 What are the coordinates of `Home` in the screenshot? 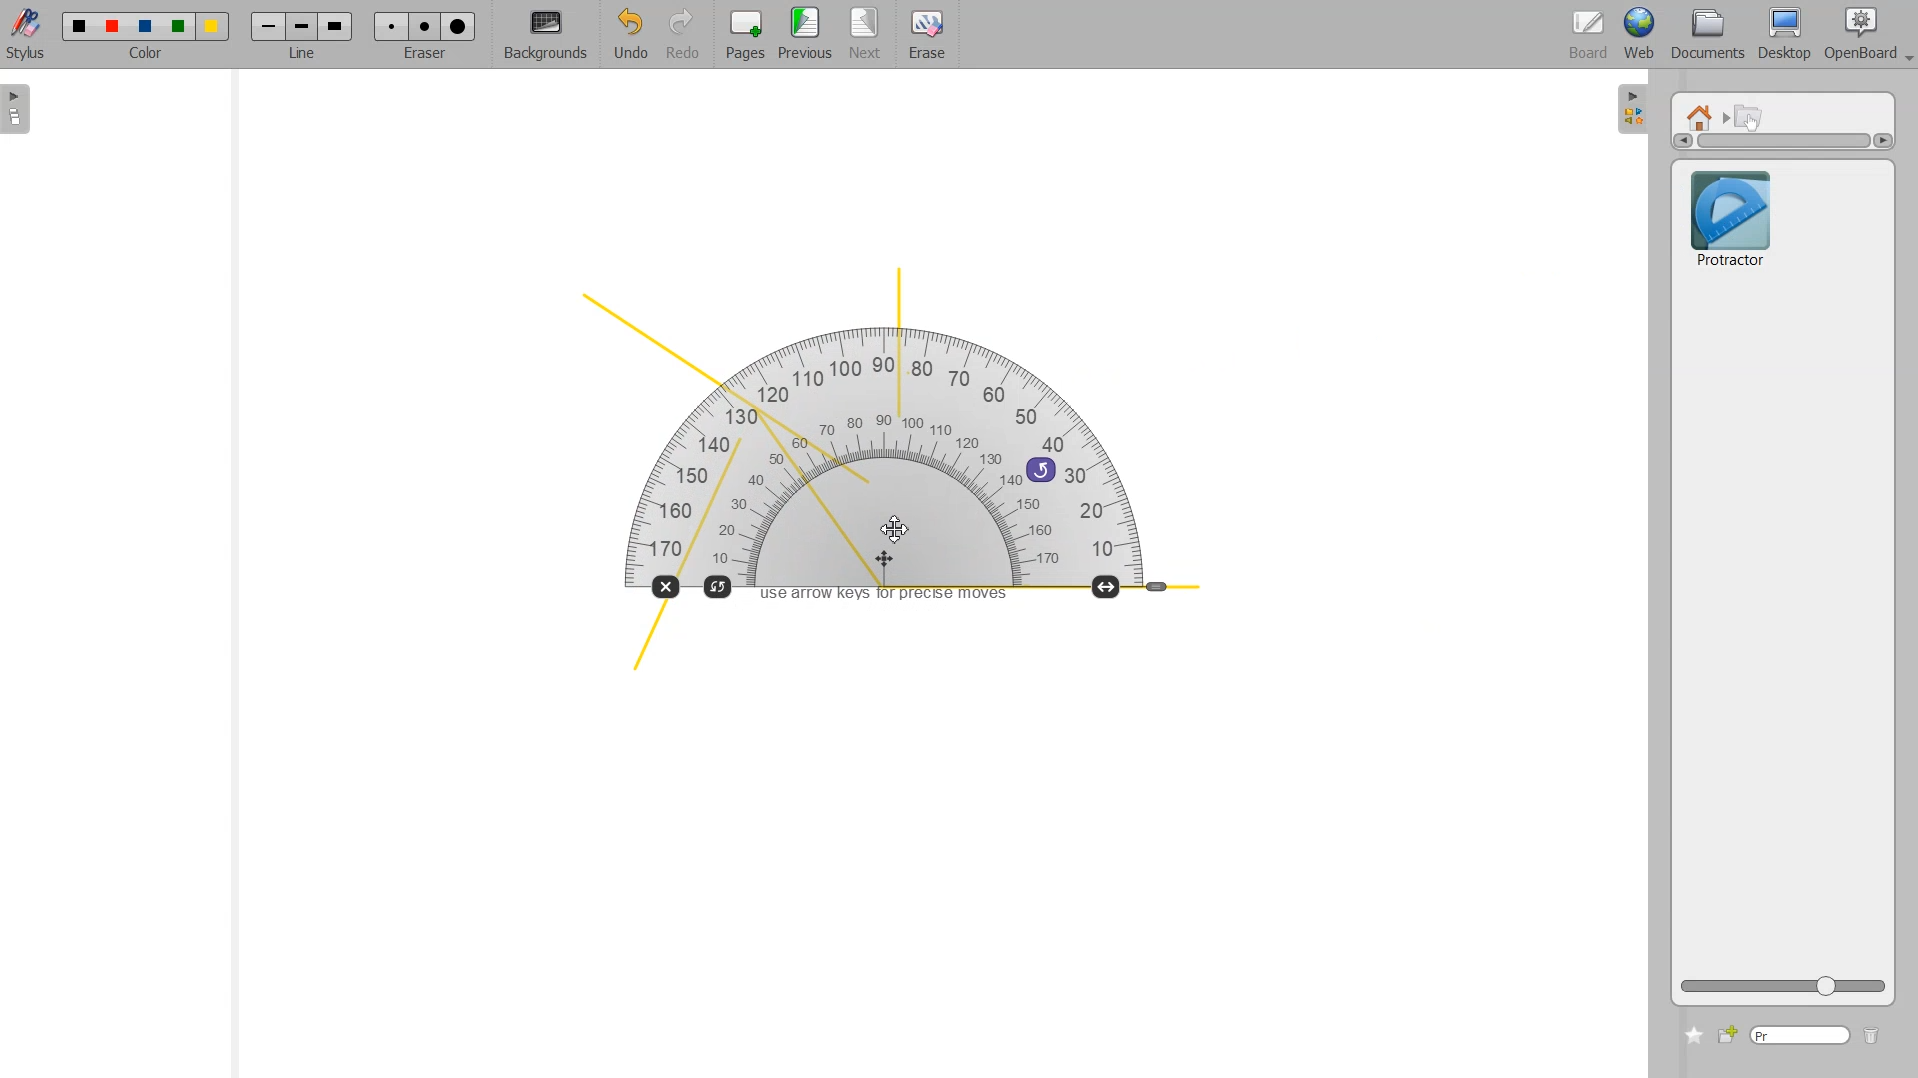 It's located at (1703, 116).